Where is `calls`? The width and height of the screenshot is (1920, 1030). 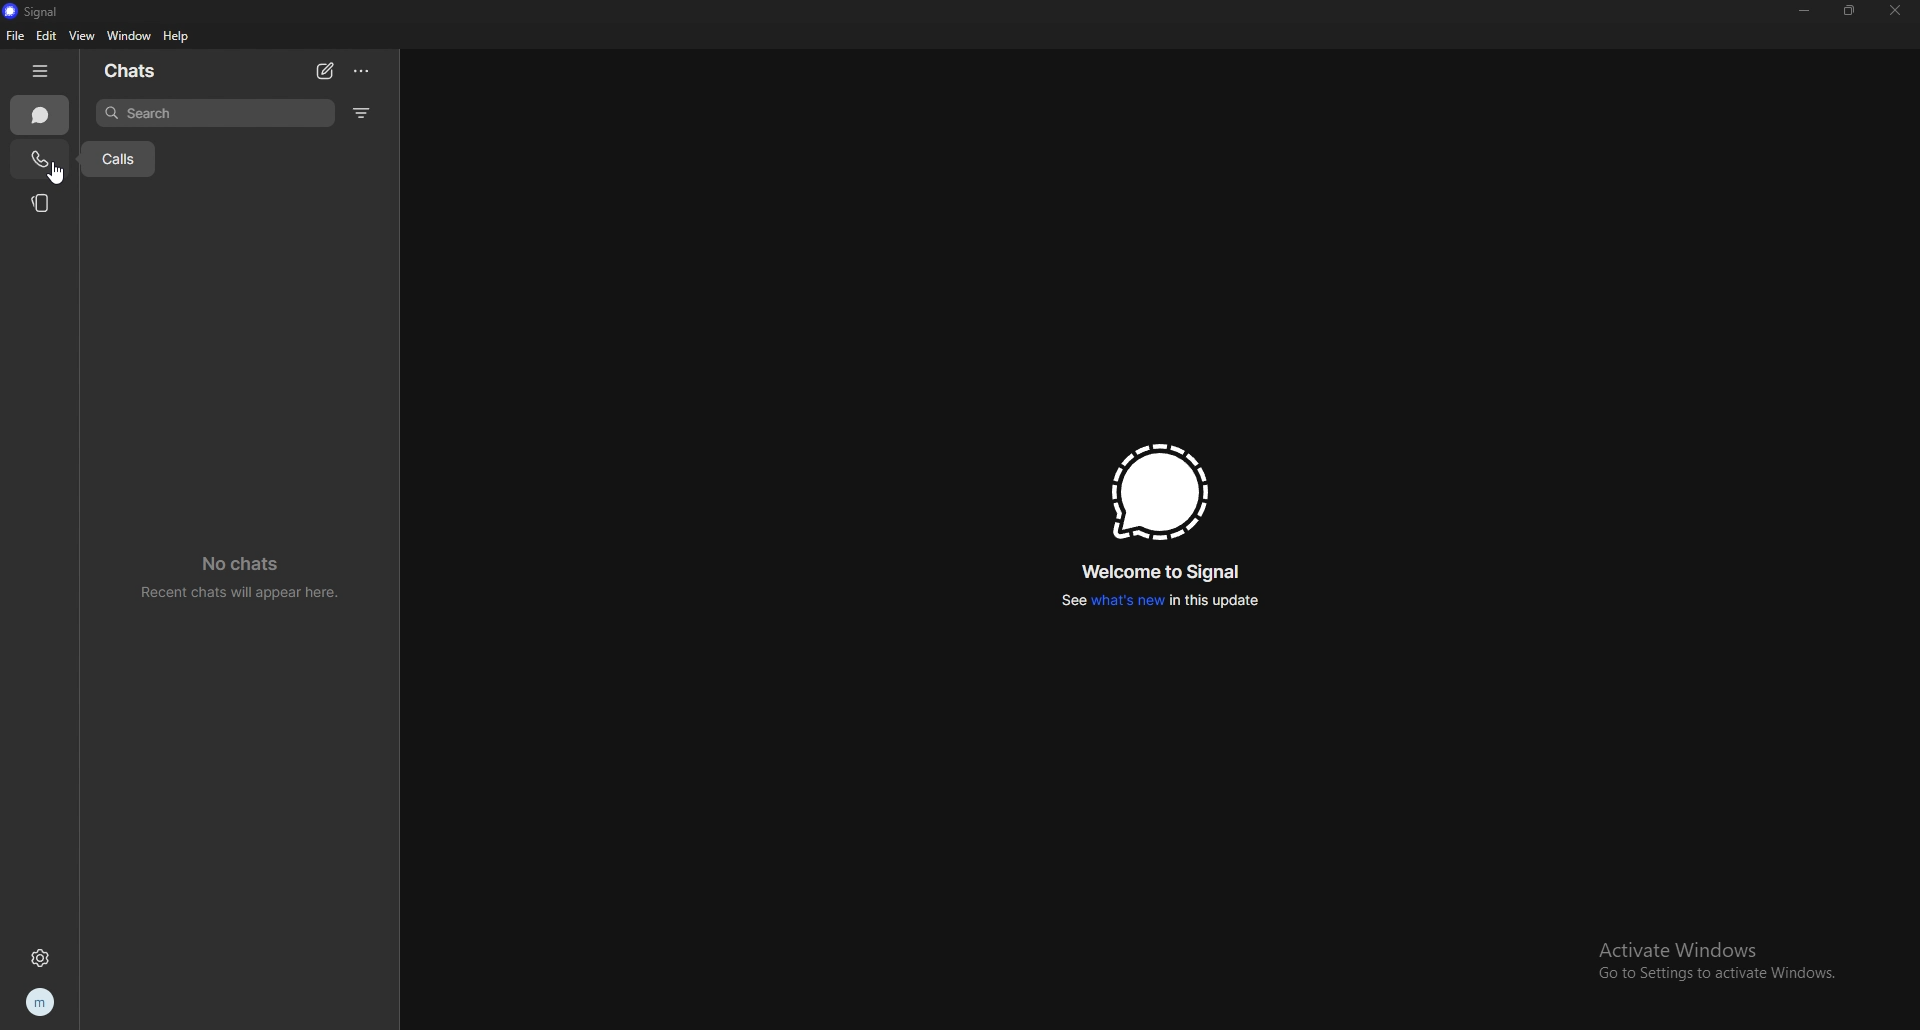 calls is located at coordinates (116, 159).